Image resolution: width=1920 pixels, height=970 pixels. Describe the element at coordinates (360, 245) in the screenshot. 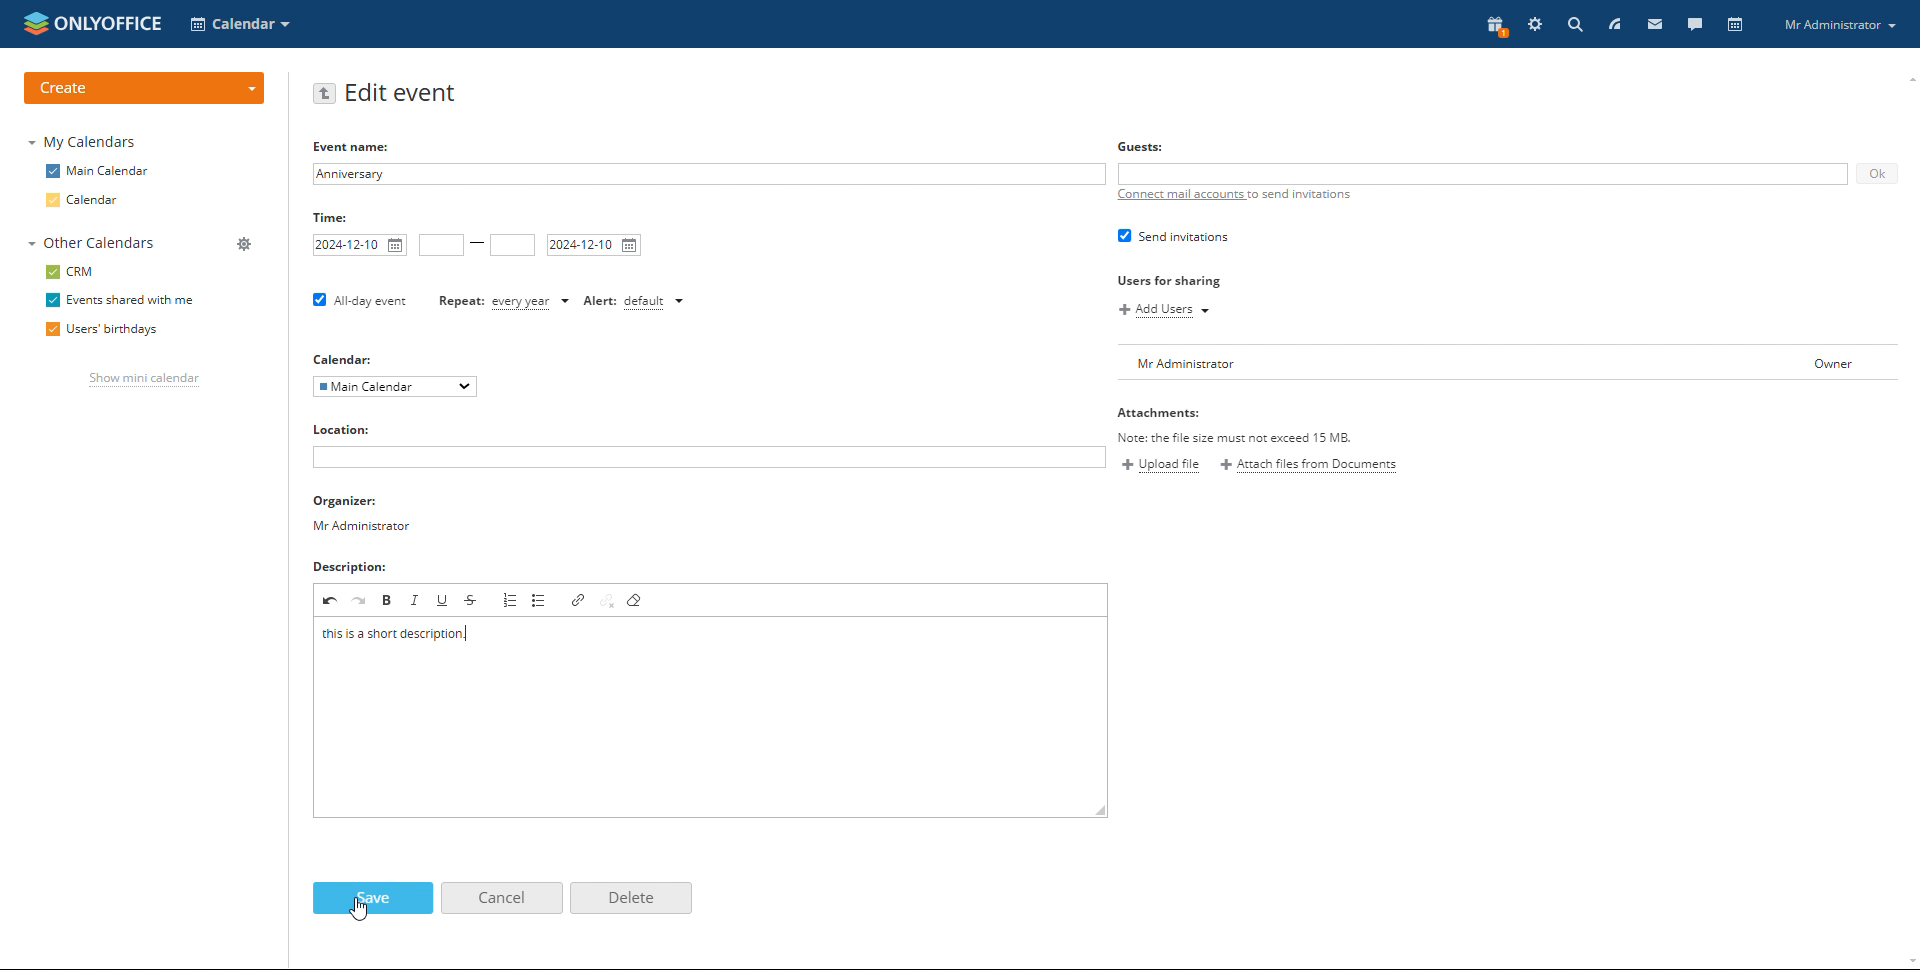

I see `start date` at that location.